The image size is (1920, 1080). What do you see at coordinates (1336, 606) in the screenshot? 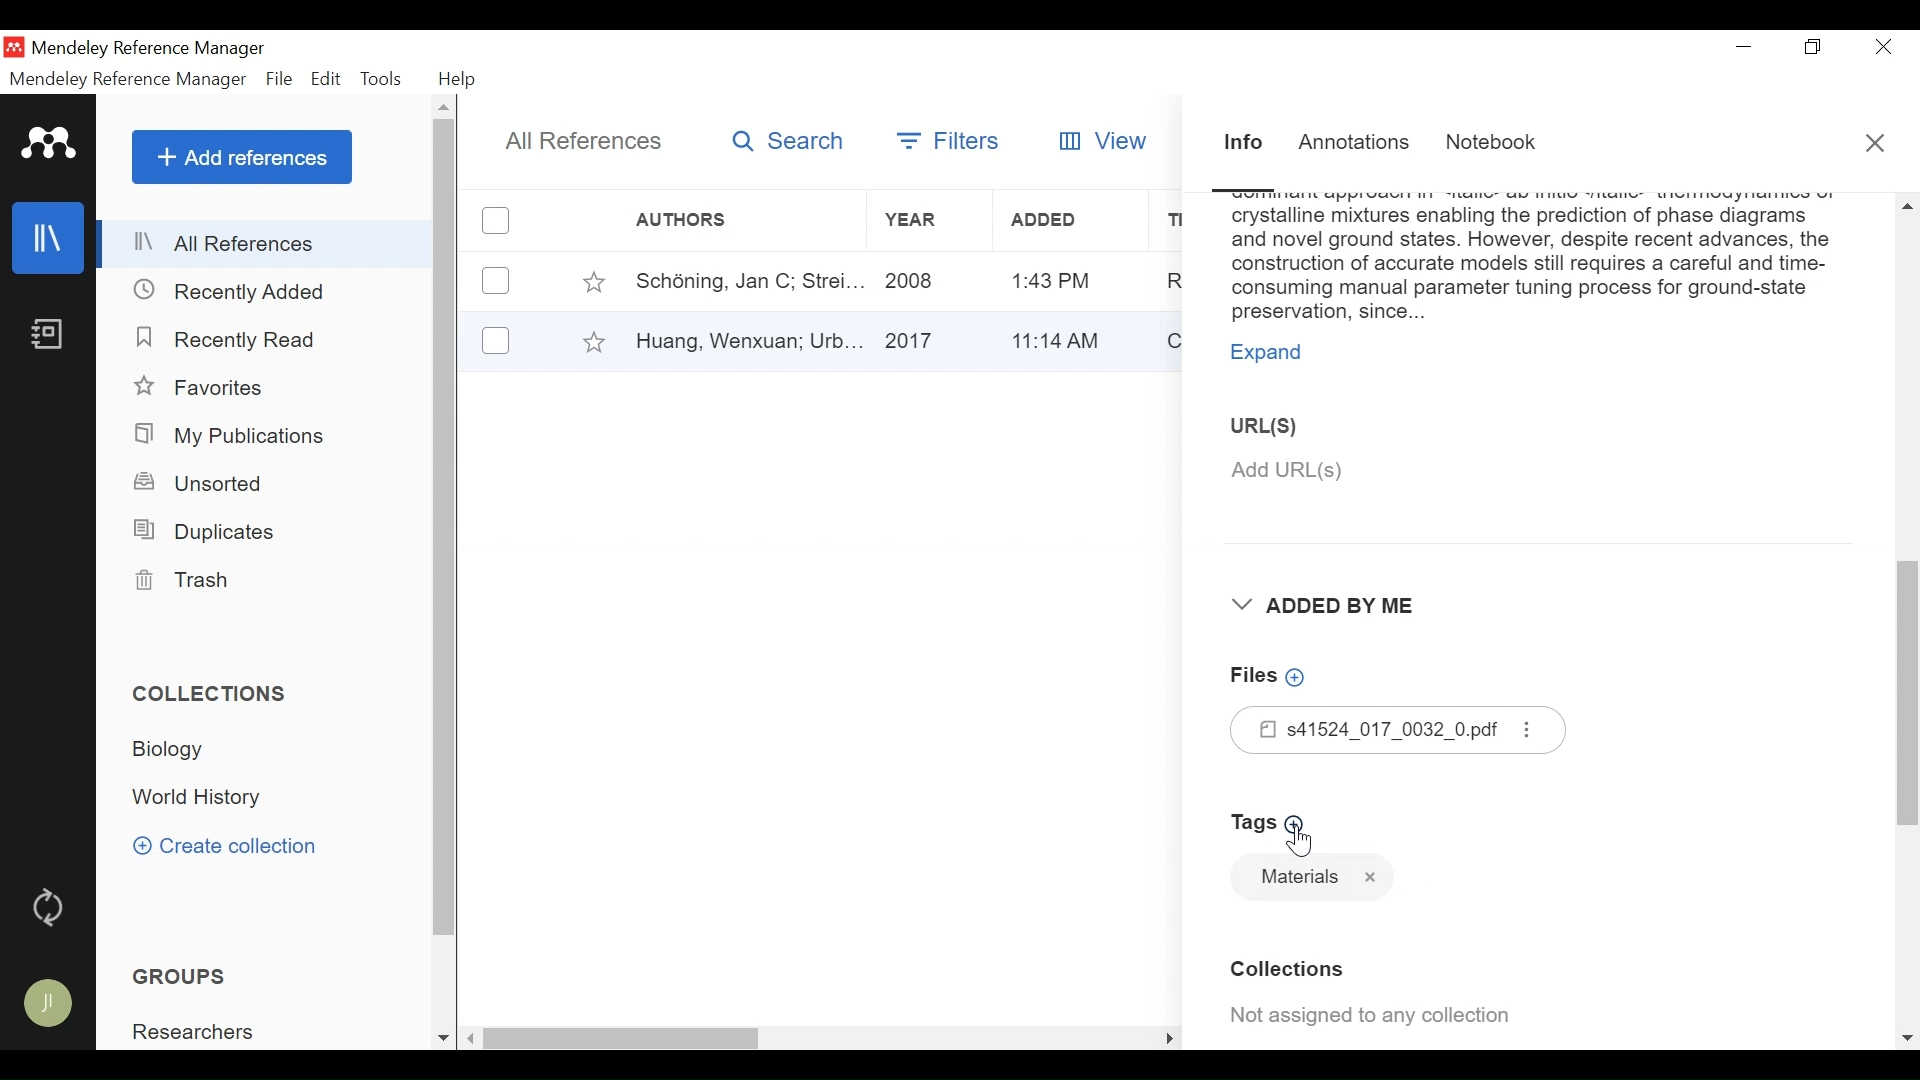
I see `Added By Me` at bounding box center [1336, 606].